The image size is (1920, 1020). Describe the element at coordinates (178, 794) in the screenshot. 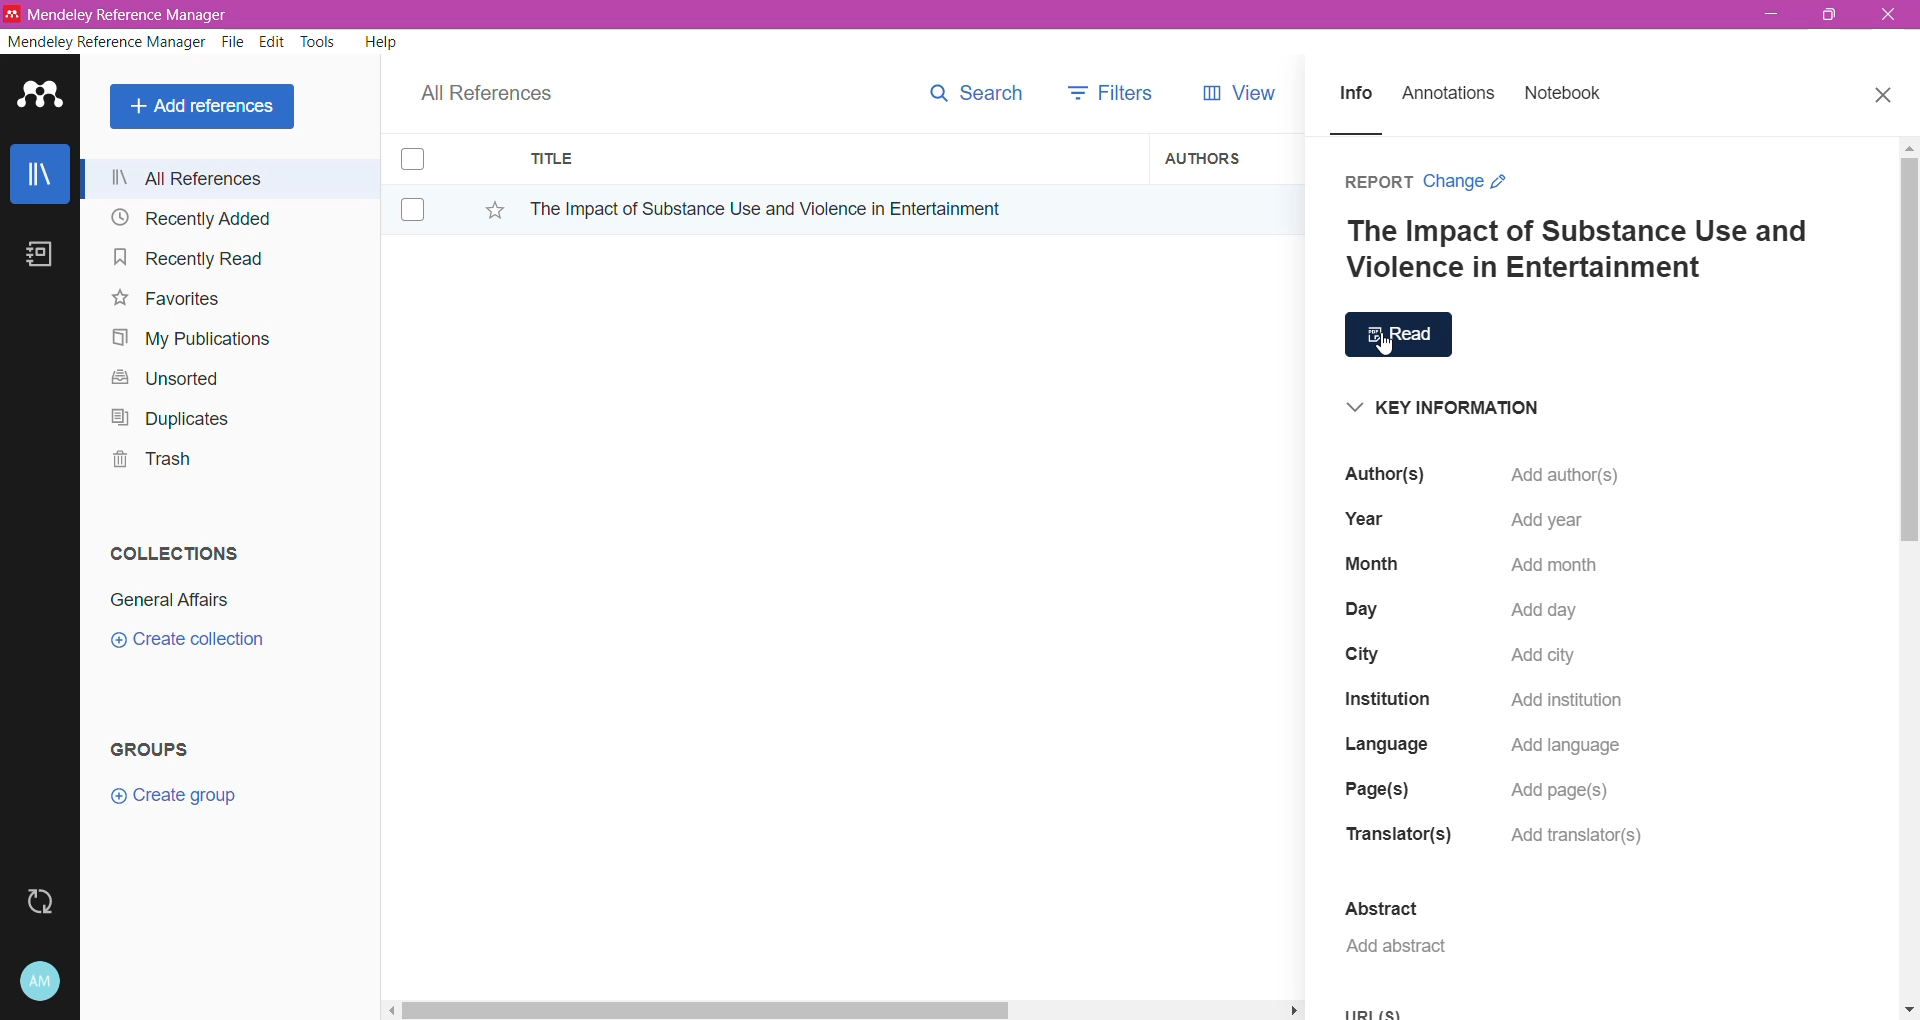

I see `Click to Create Group` at that location.